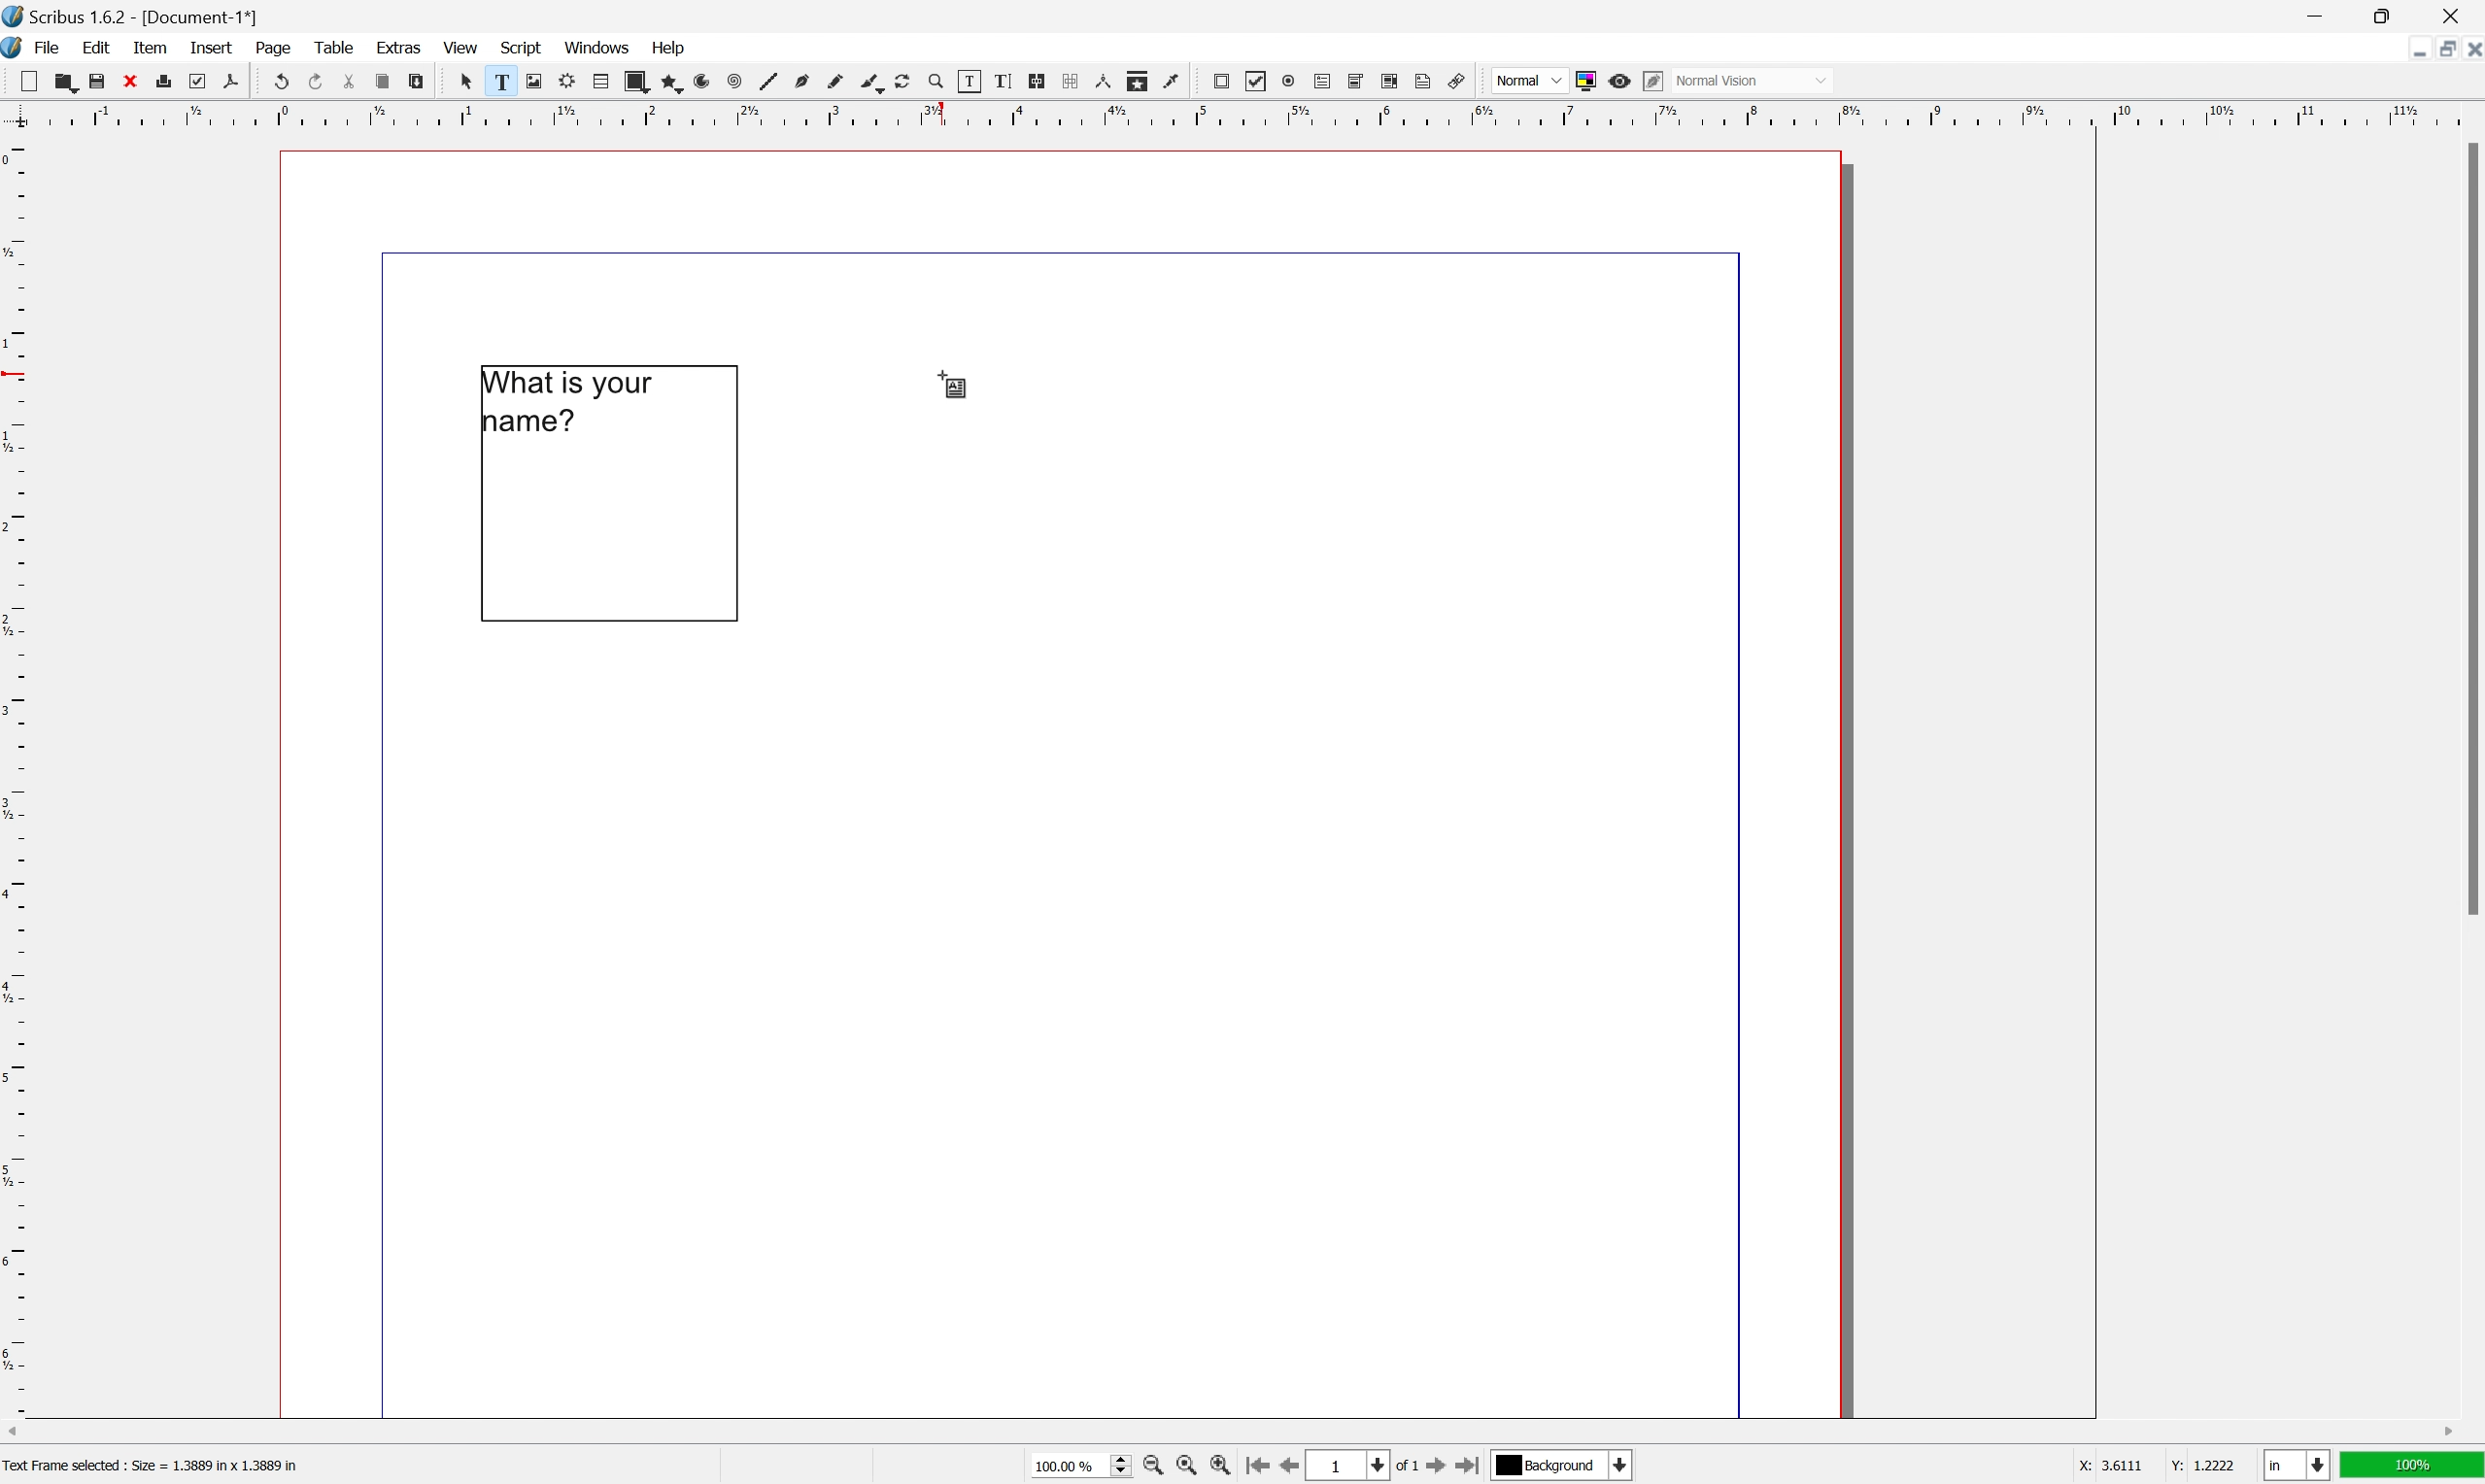 This screenshot has height=1484, width=2485. What do you see at coordinates (1068, 80) in the screenshot?
I see `unlink text frames` at bounding box center [1068, 80].